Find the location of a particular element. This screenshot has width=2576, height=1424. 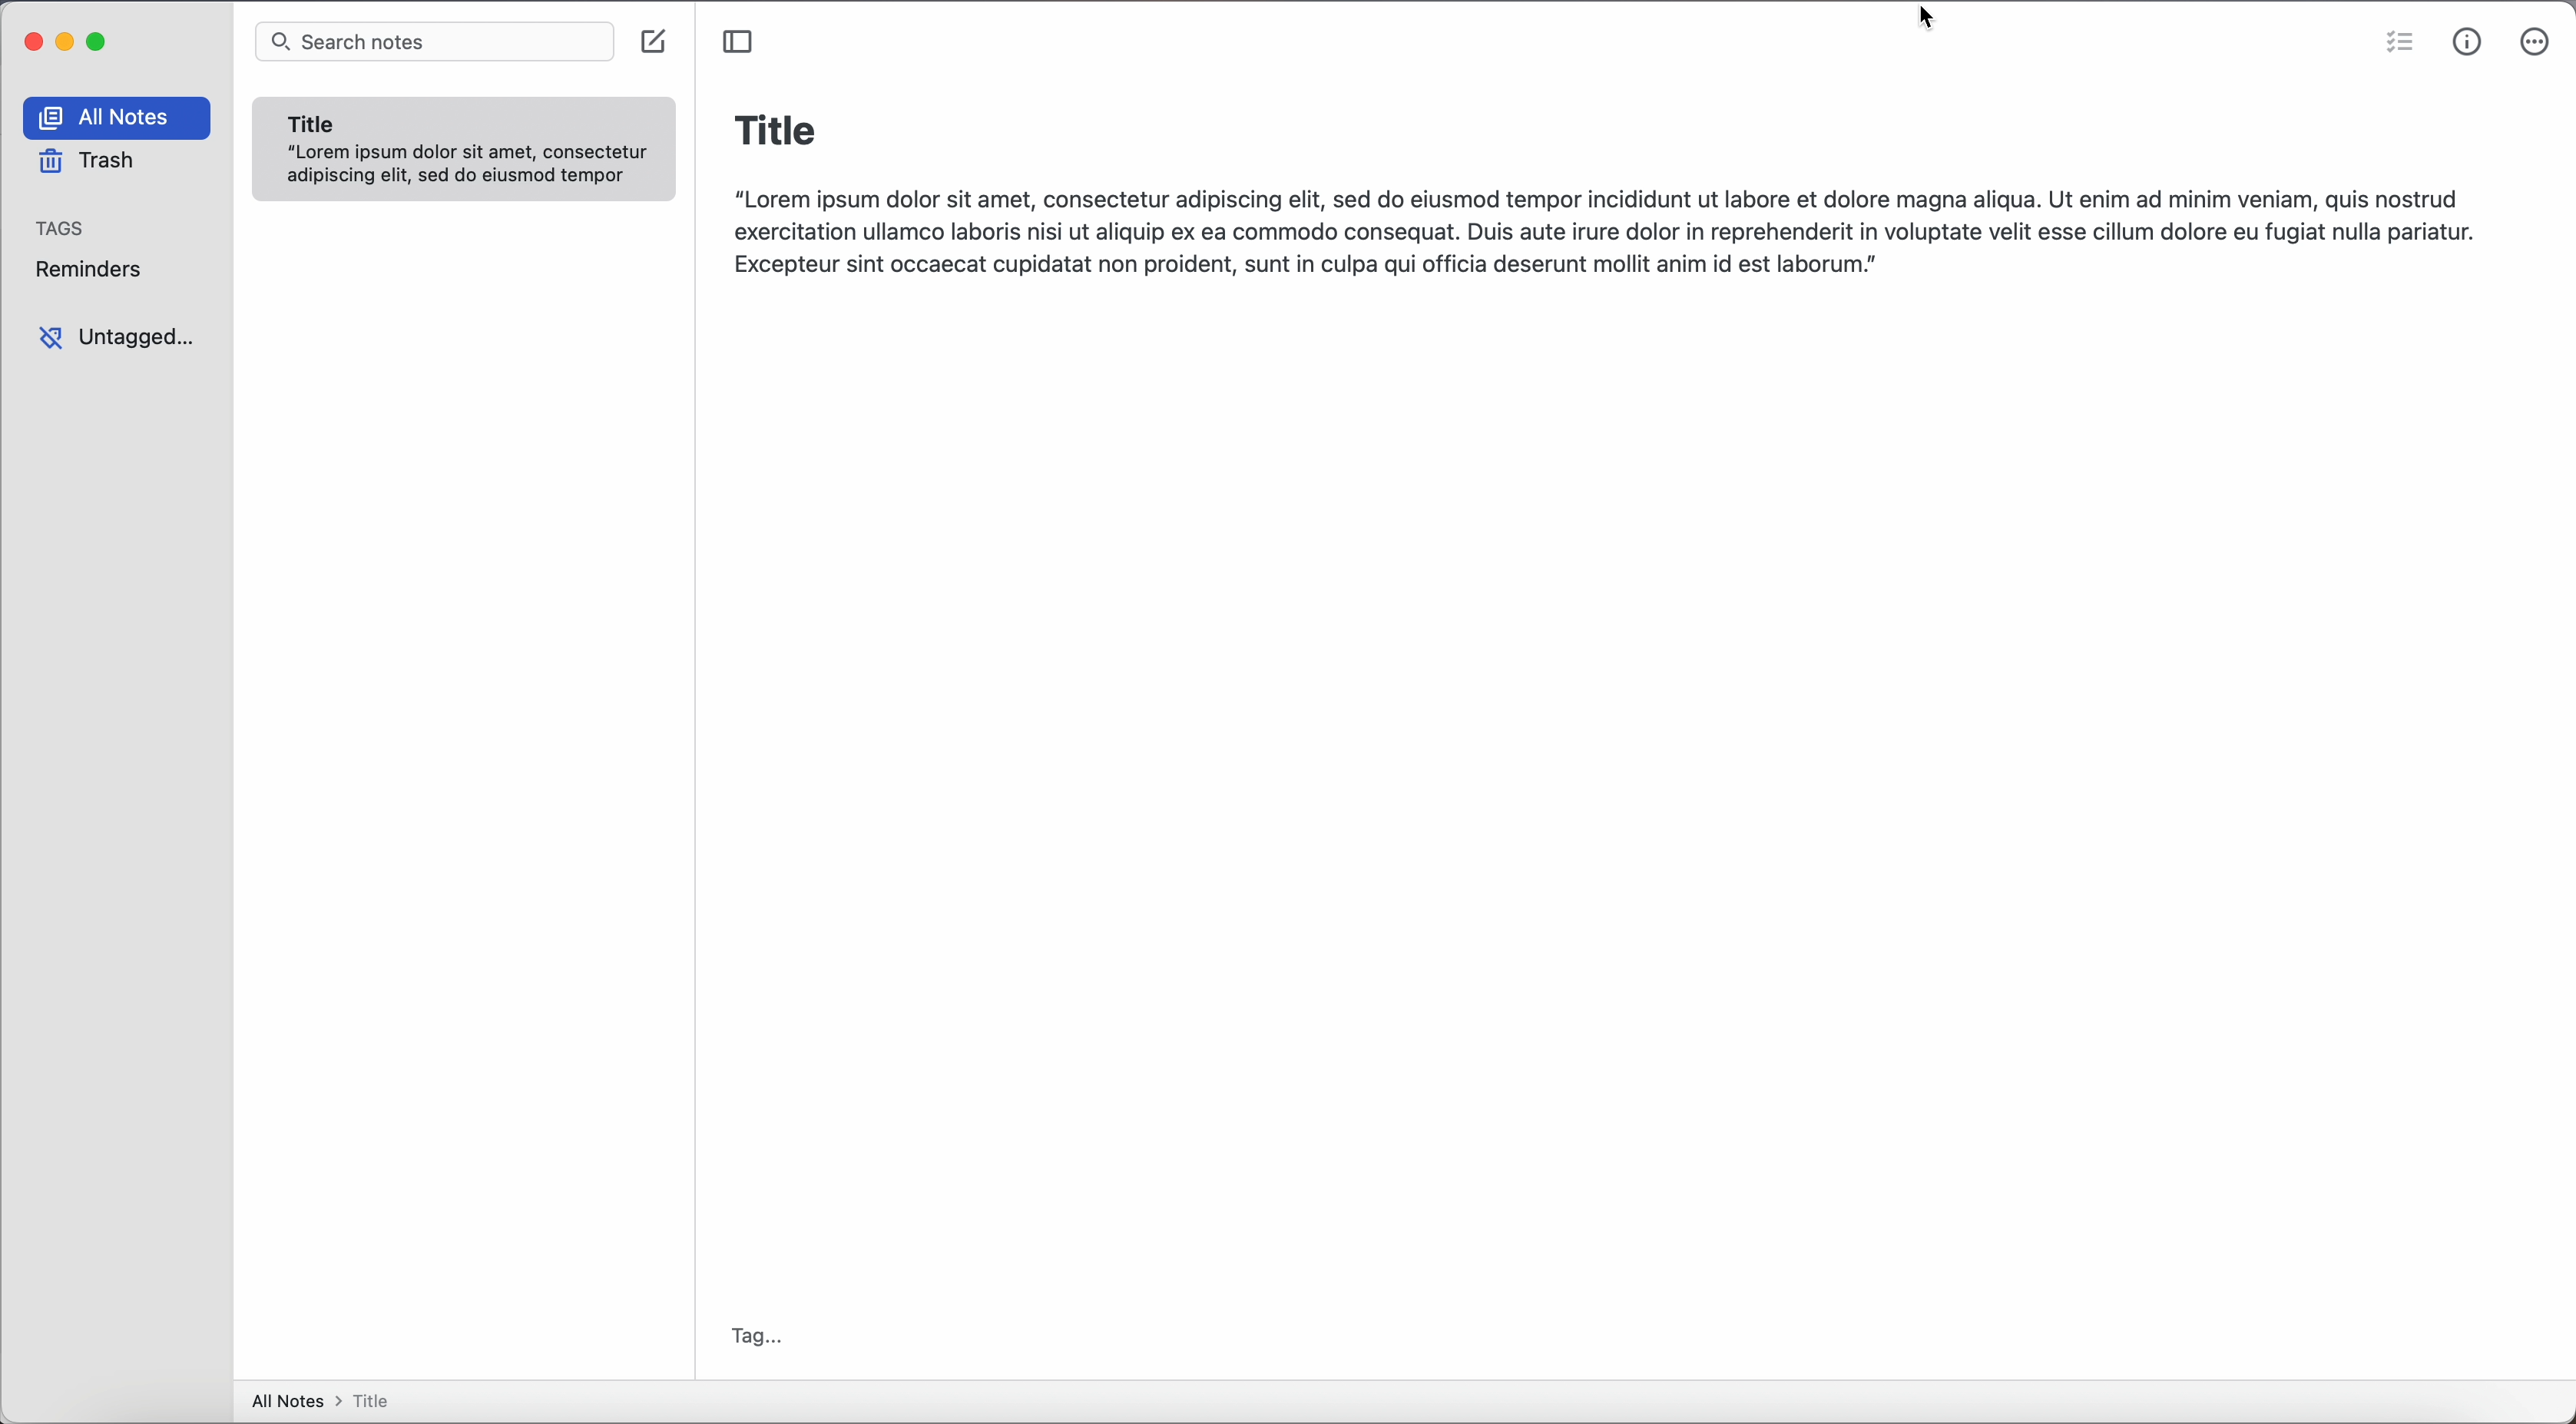

tag is located at coordinates (758, 1339).